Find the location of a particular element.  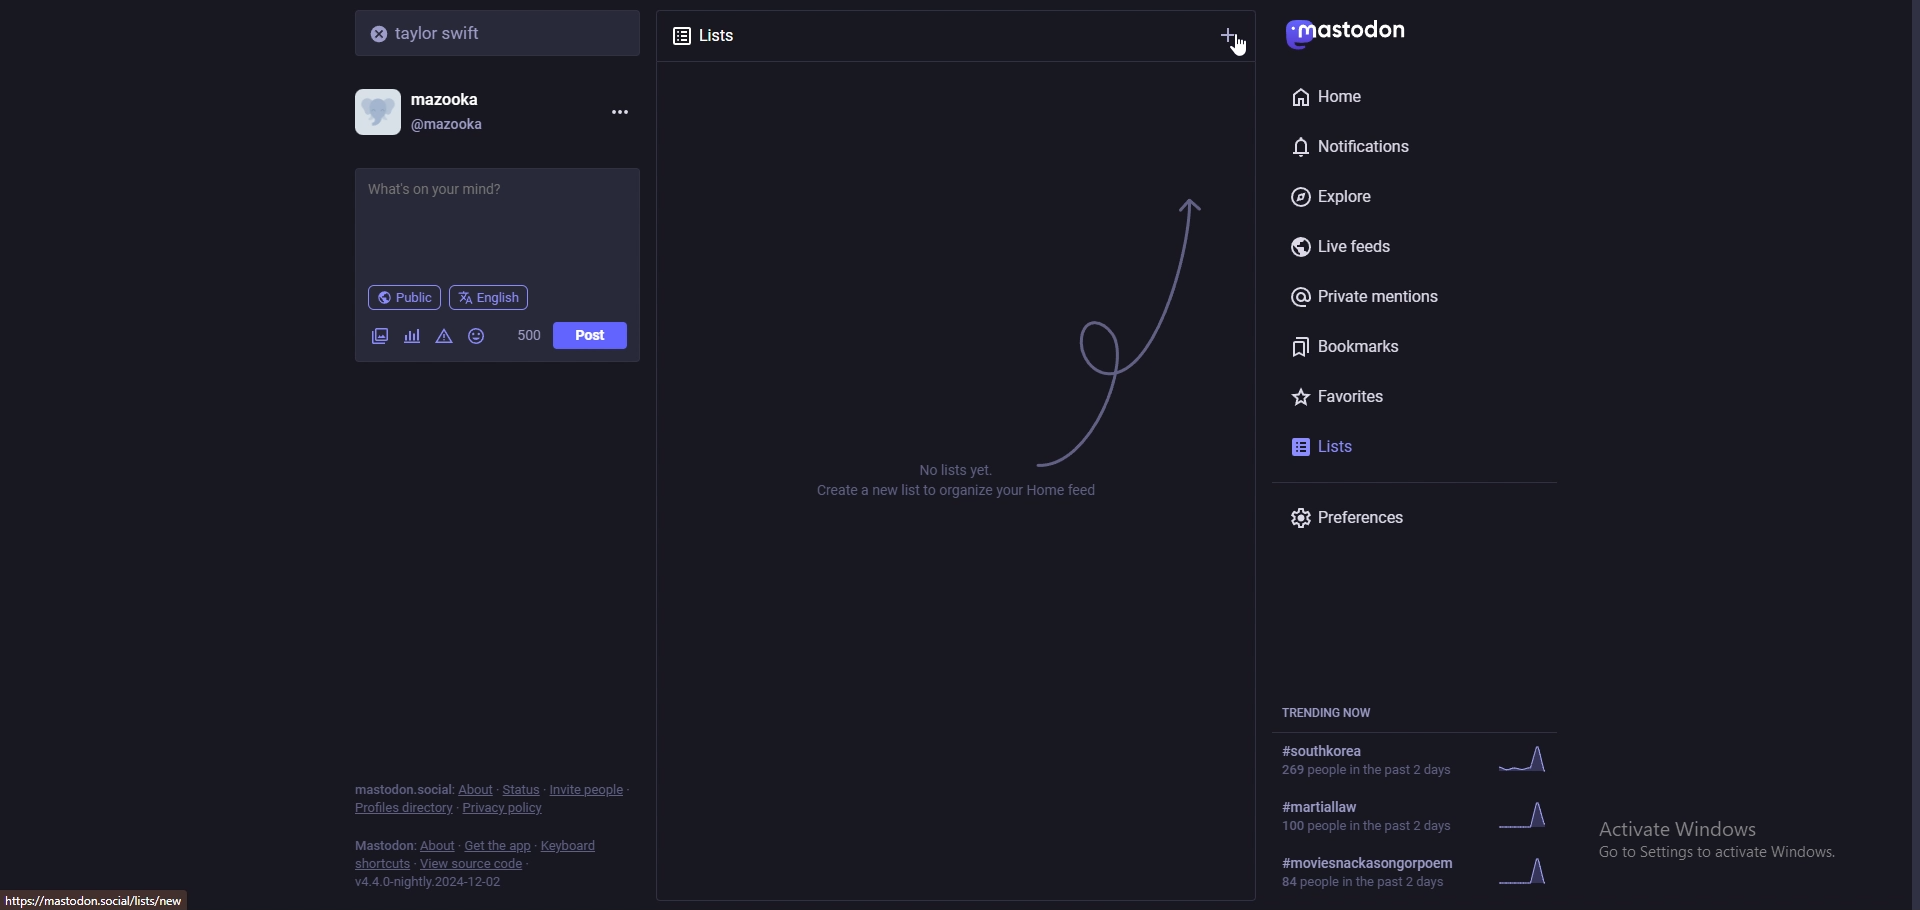

emoji is located at coordinates (478, 335).